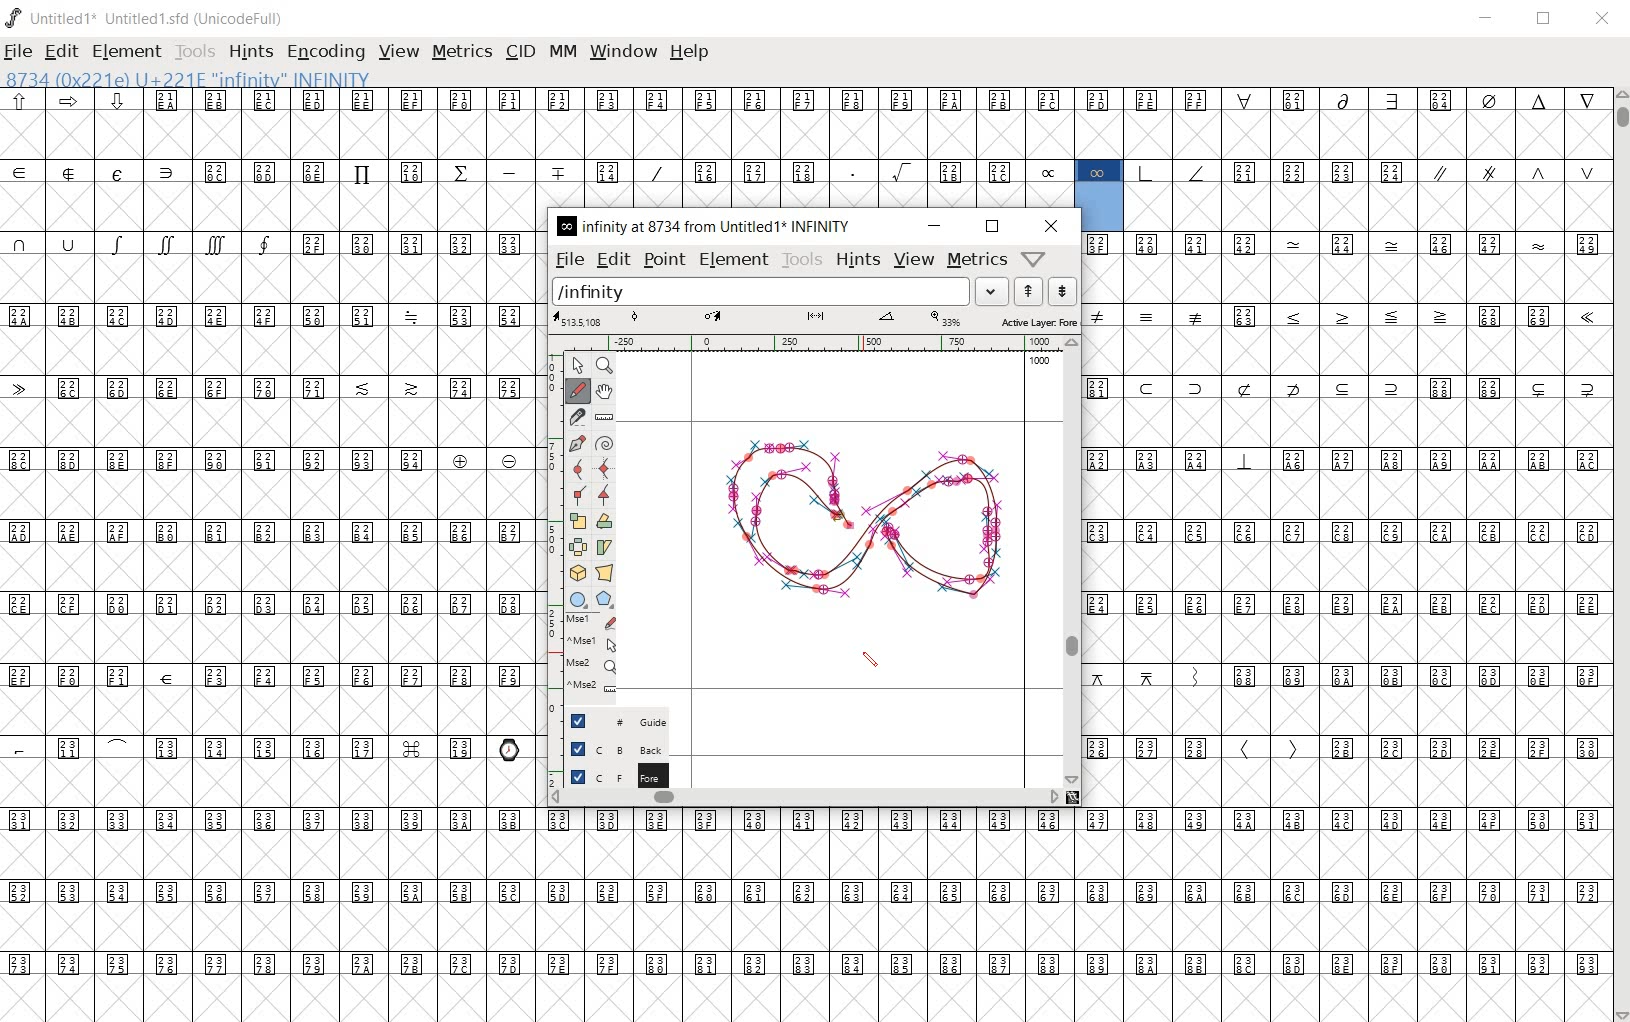  Describe the element at coordinates (151, 23) in the screenshot. I see `Untitled1 Untitled1.sfd (UnicodeFull)` at that location.